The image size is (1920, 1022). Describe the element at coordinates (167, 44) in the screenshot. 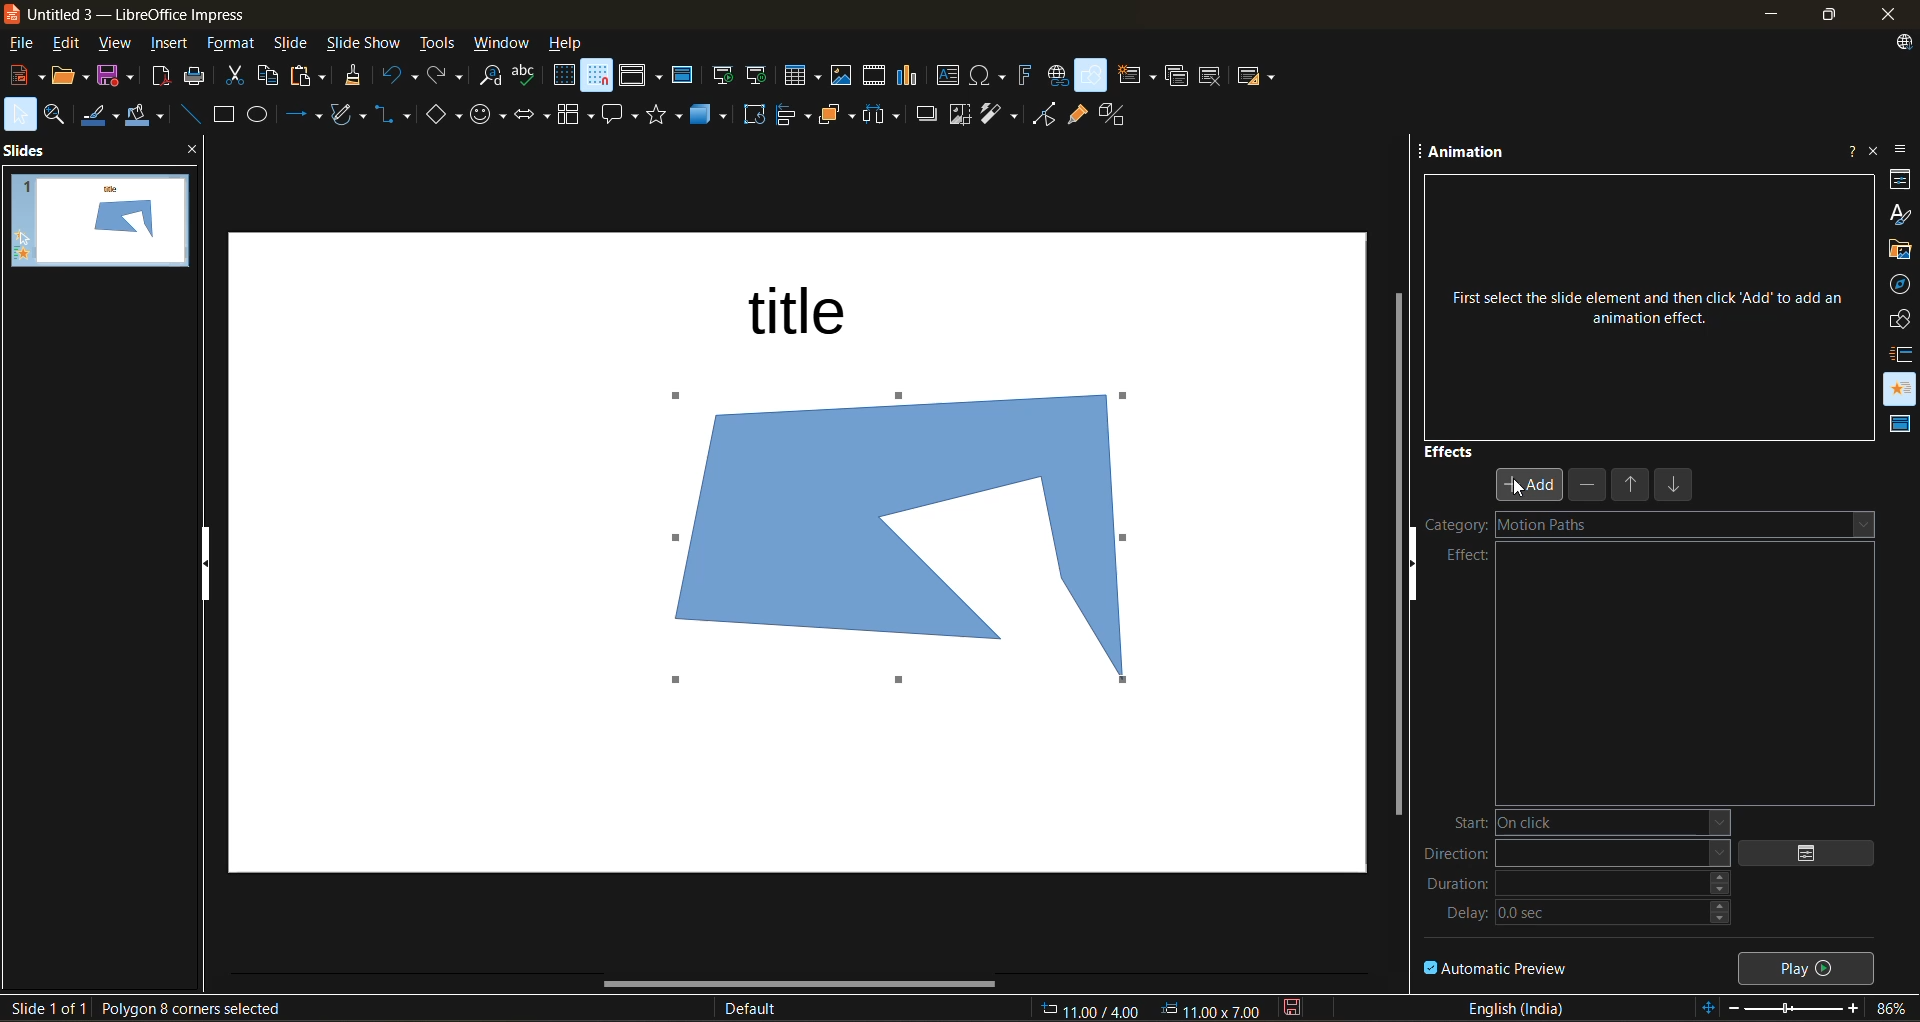

I see `insert` at that location.